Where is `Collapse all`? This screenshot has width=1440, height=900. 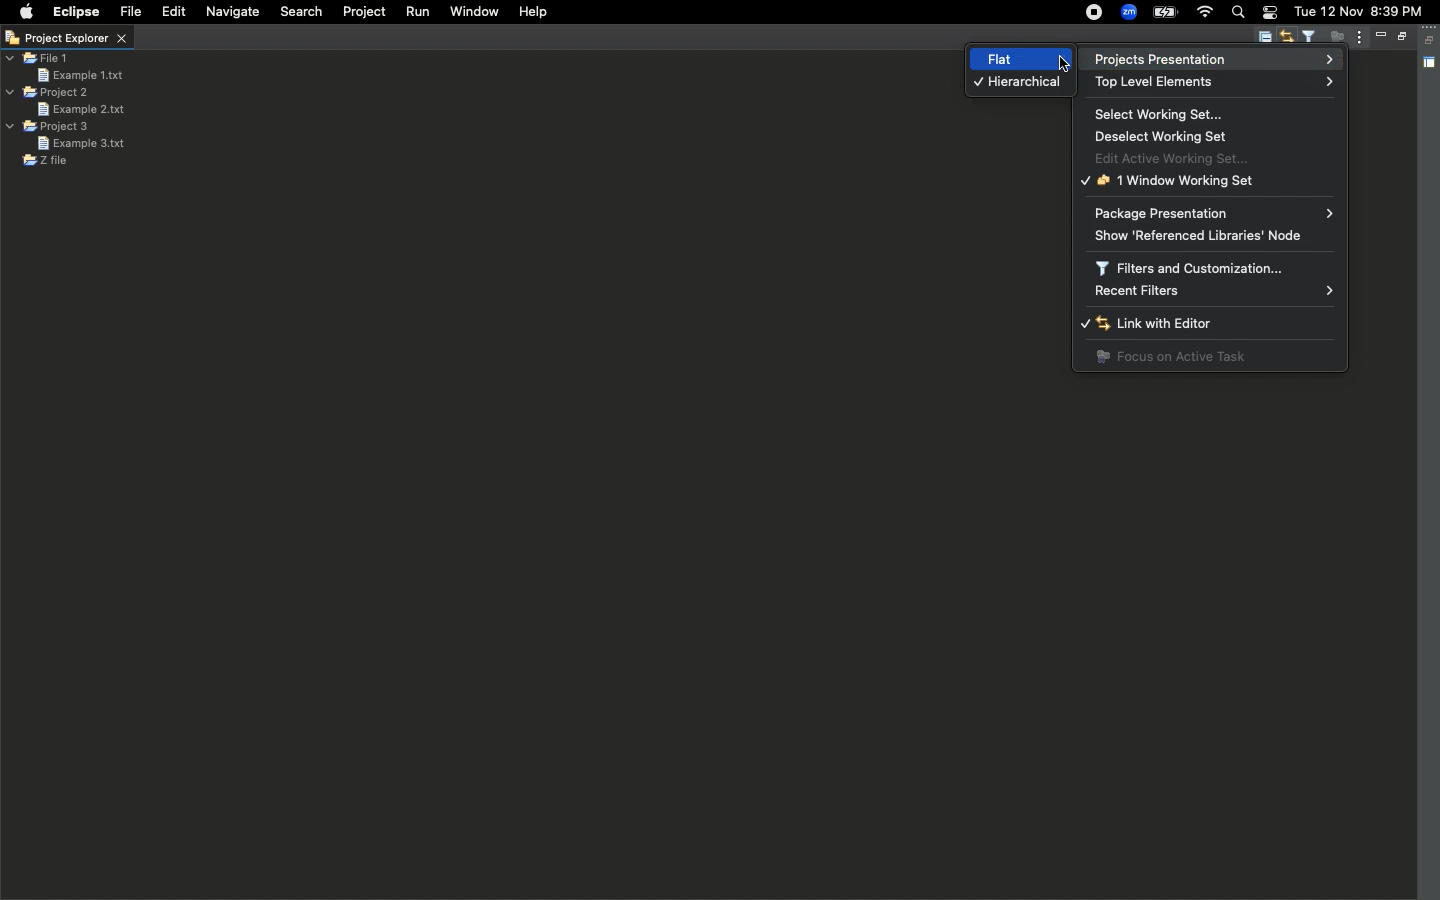
Collapse all is located at coordinates (1264, 39).